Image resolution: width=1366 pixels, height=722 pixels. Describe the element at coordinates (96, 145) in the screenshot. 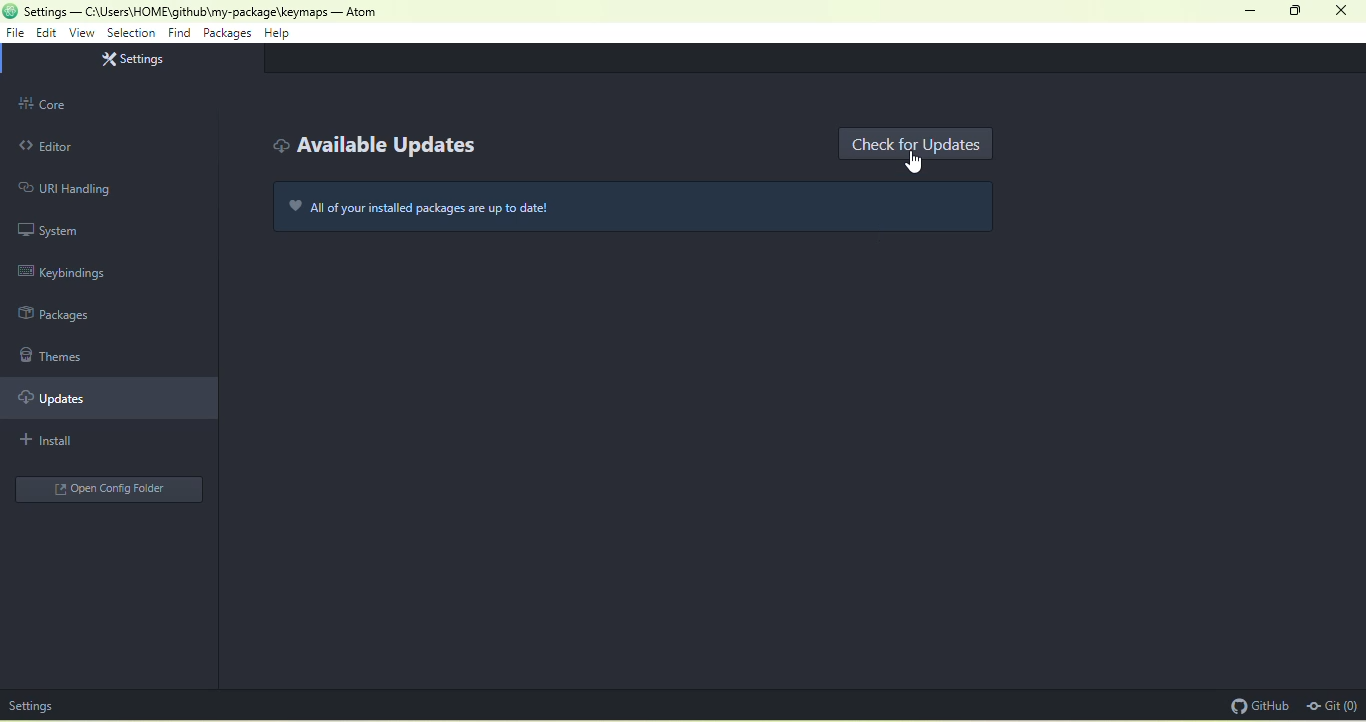

I see `editor` at that location.